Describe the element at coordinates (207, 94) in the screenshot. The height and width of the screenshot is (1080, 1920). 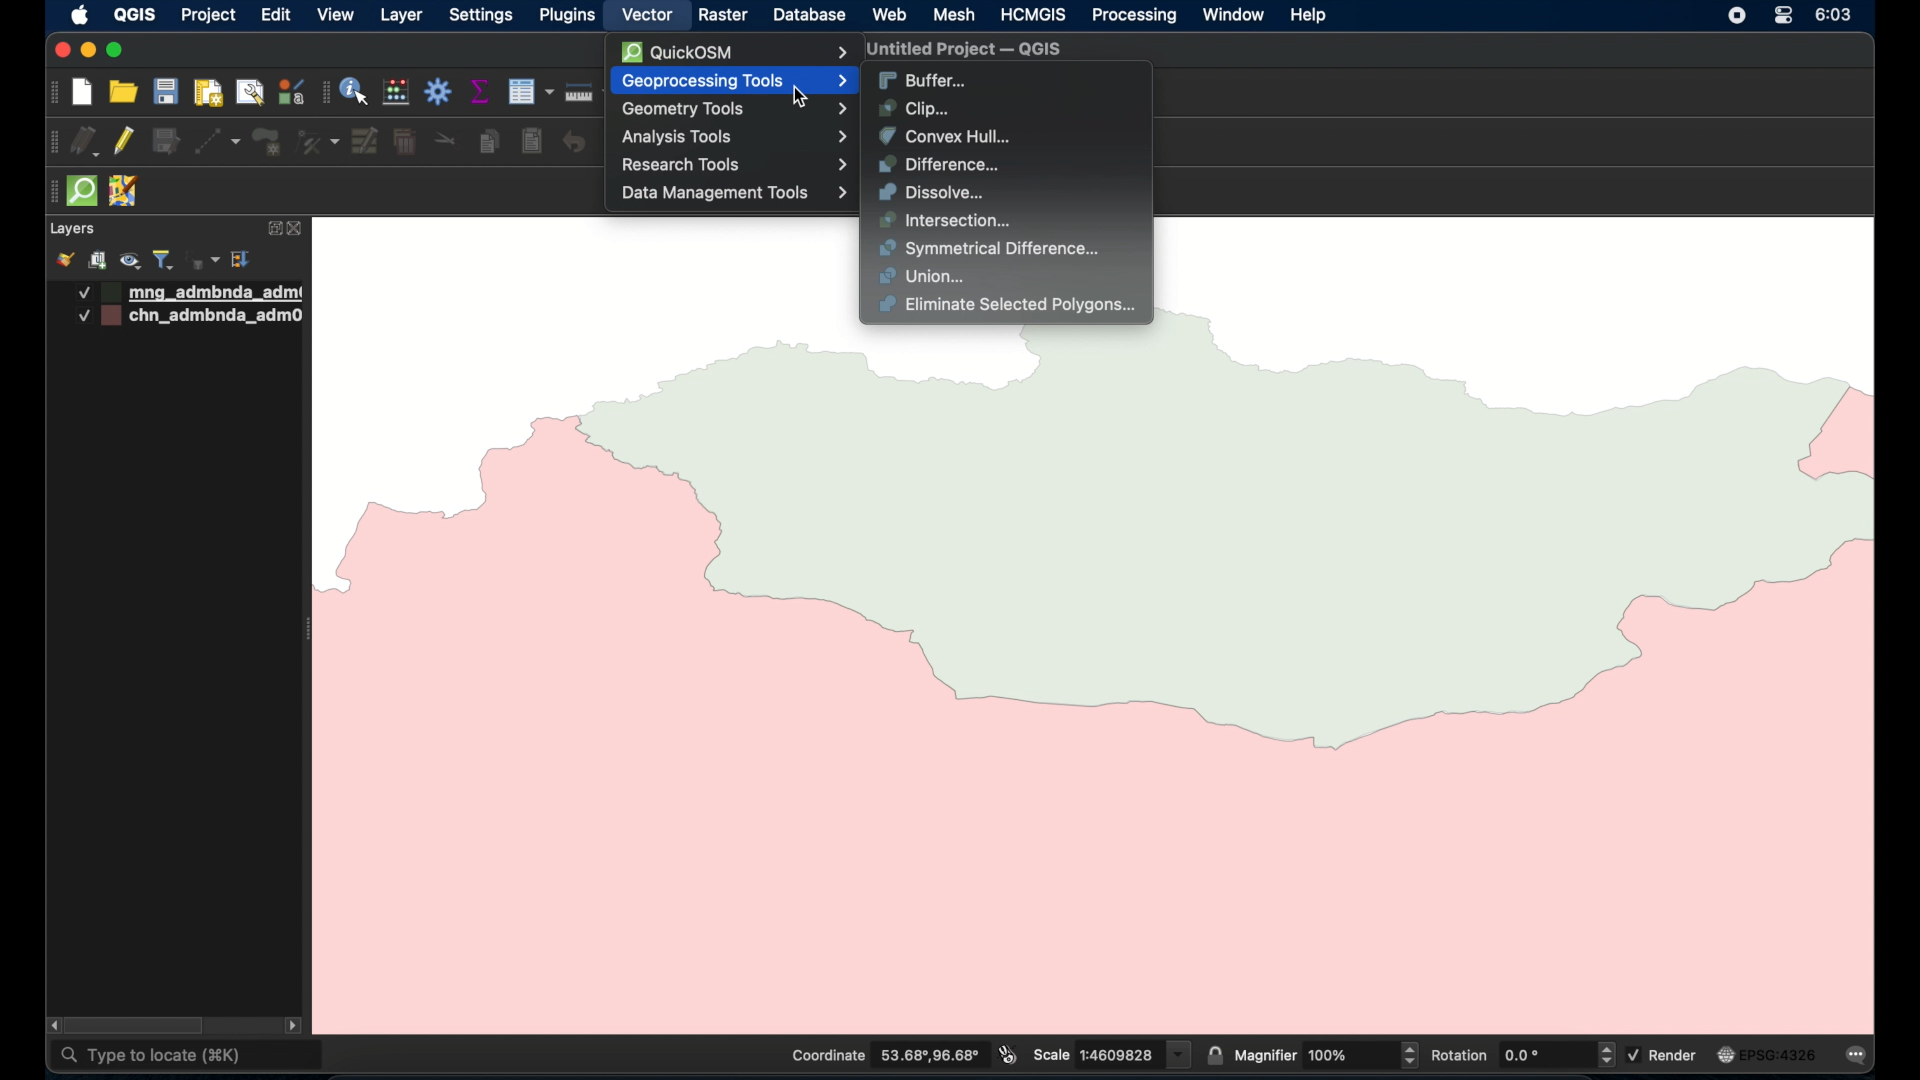
I see `print layout` at that location.